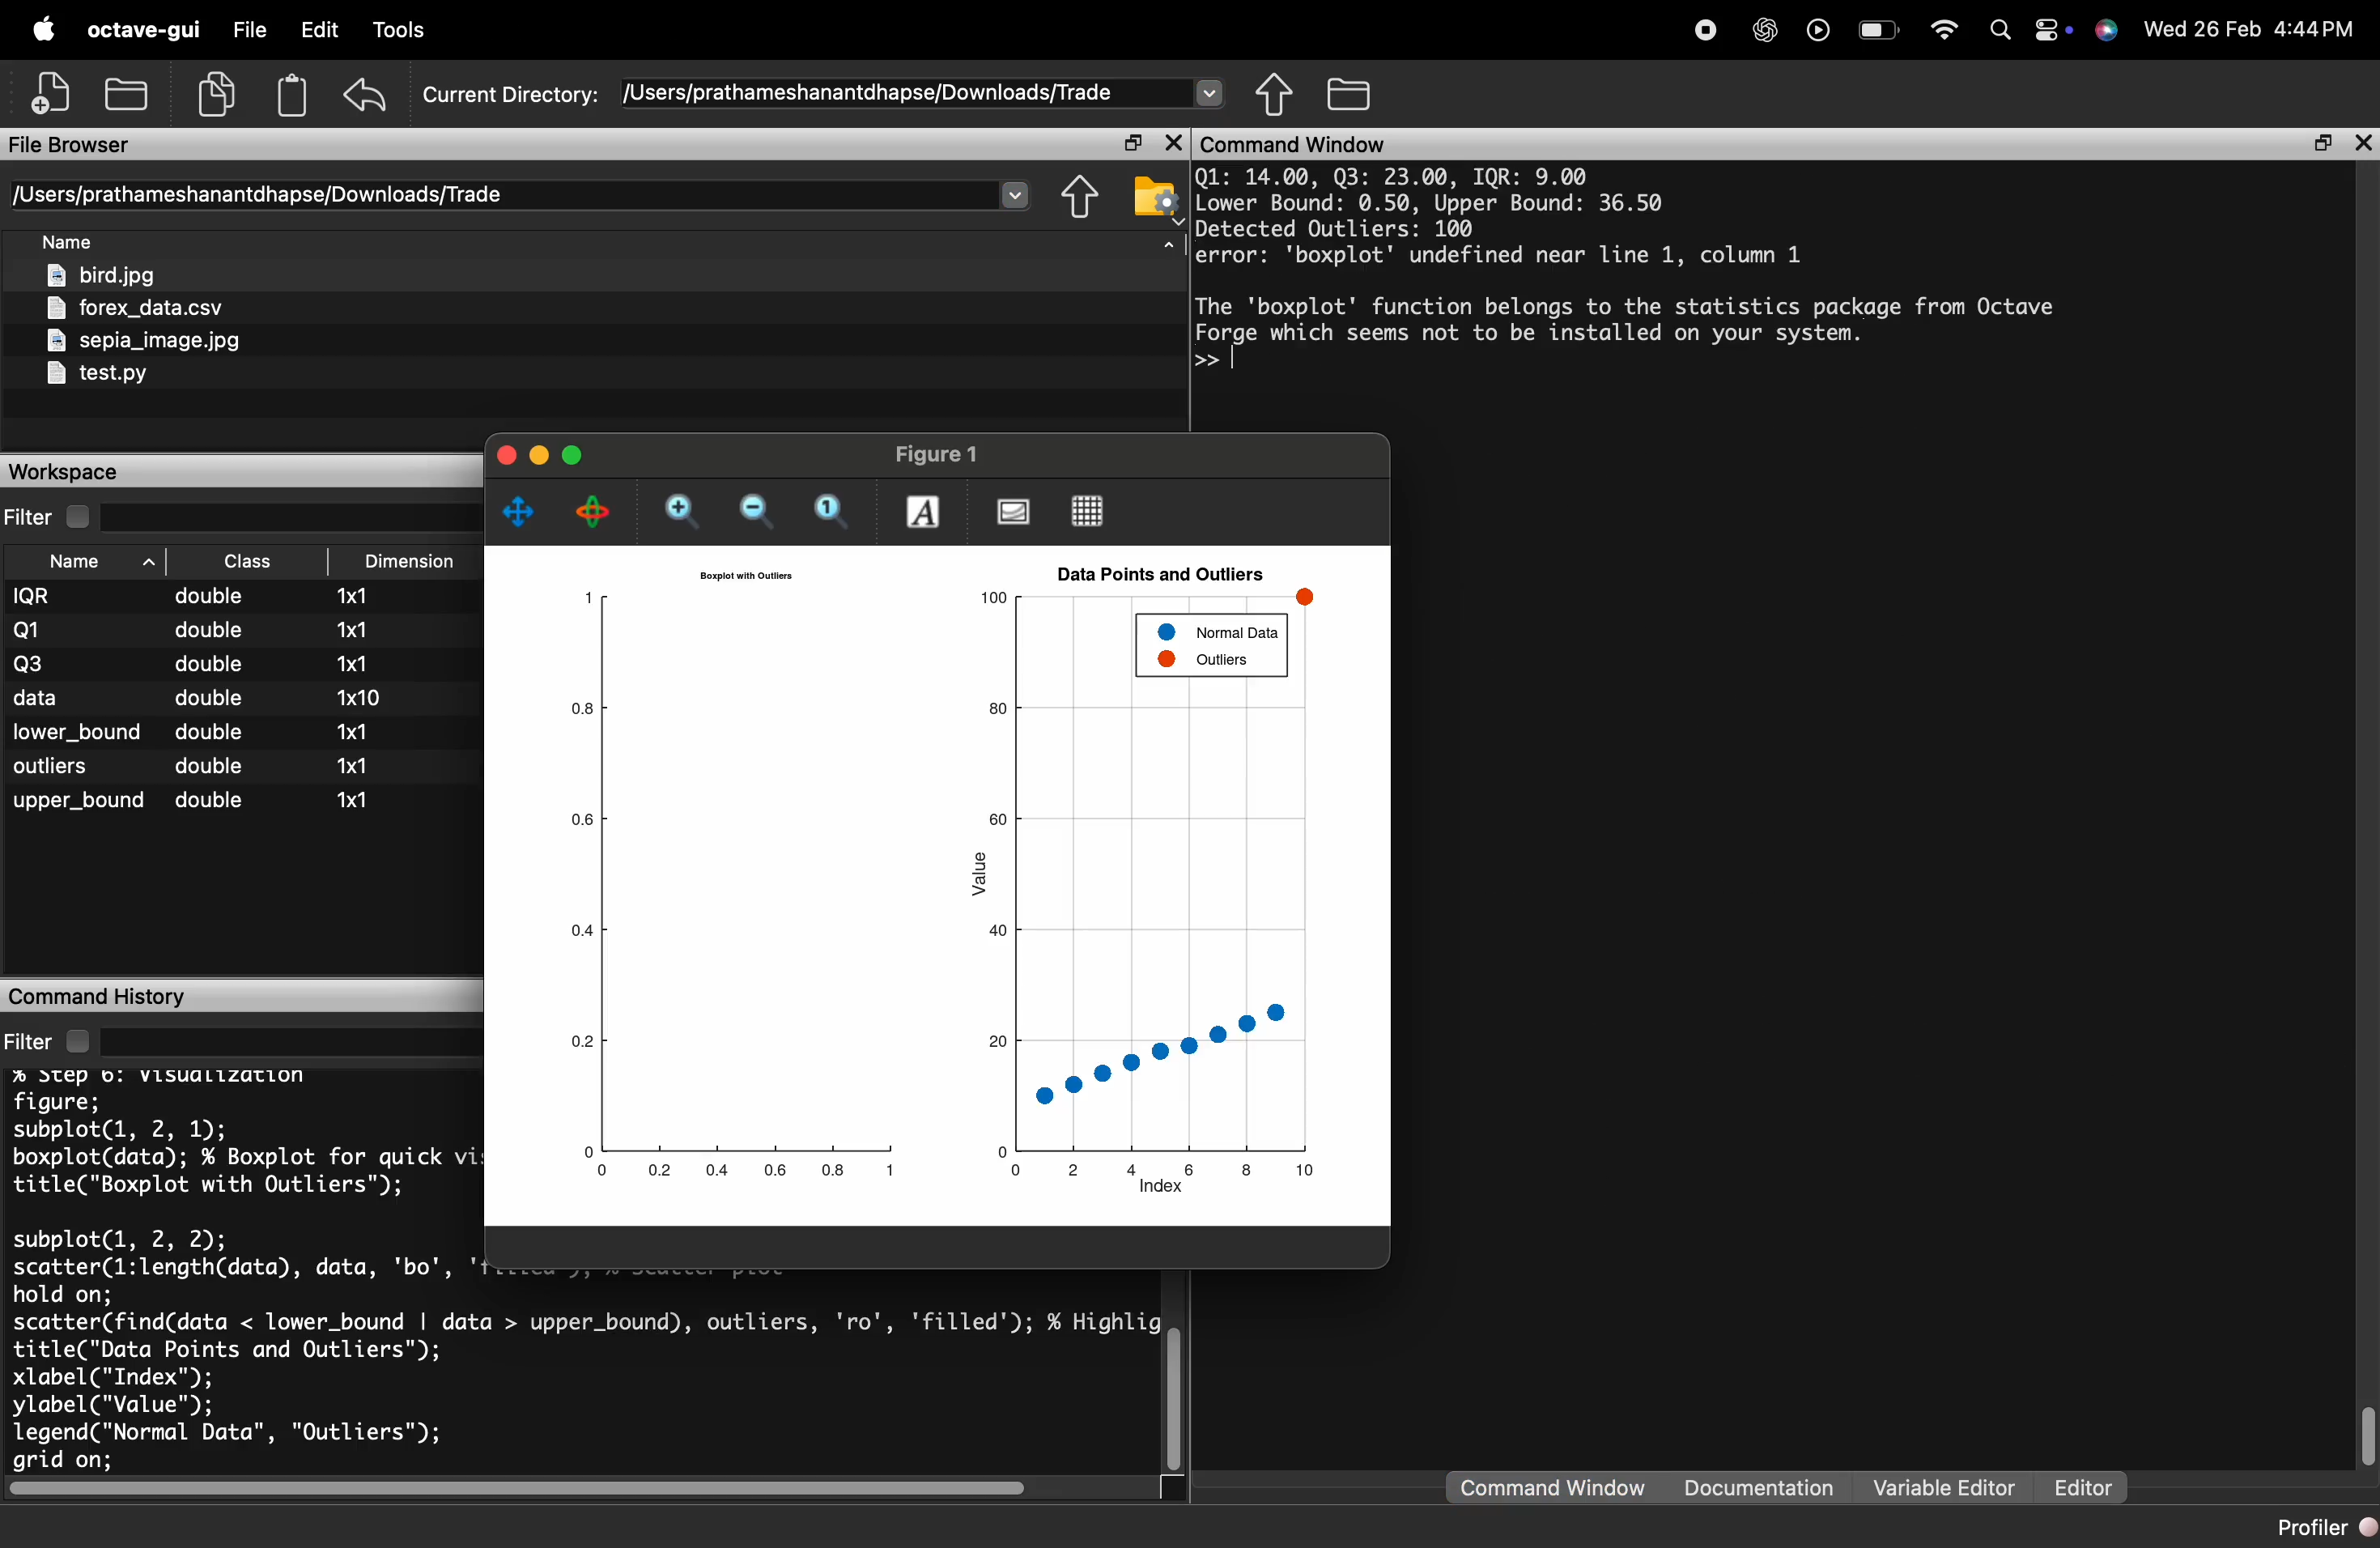  I want to click on pan, so click(518, 510).